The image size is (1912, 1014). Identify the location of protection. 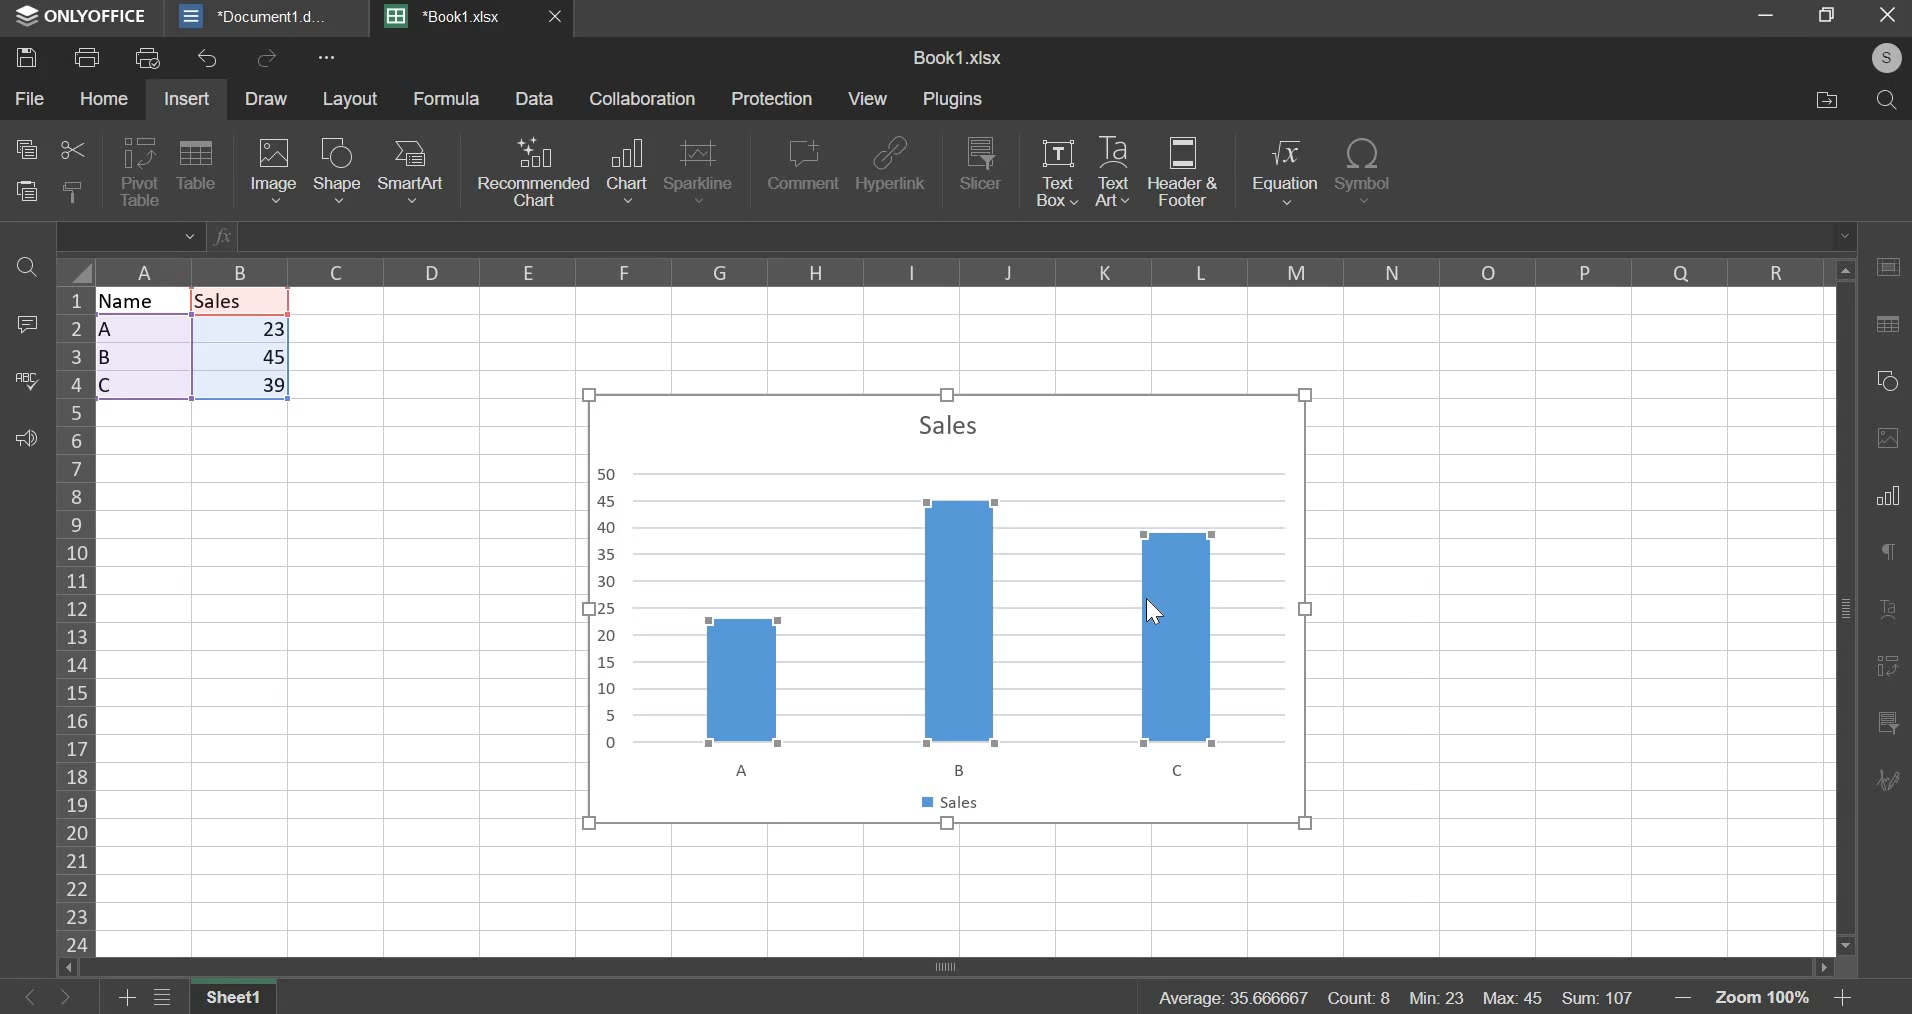
(771, 99).